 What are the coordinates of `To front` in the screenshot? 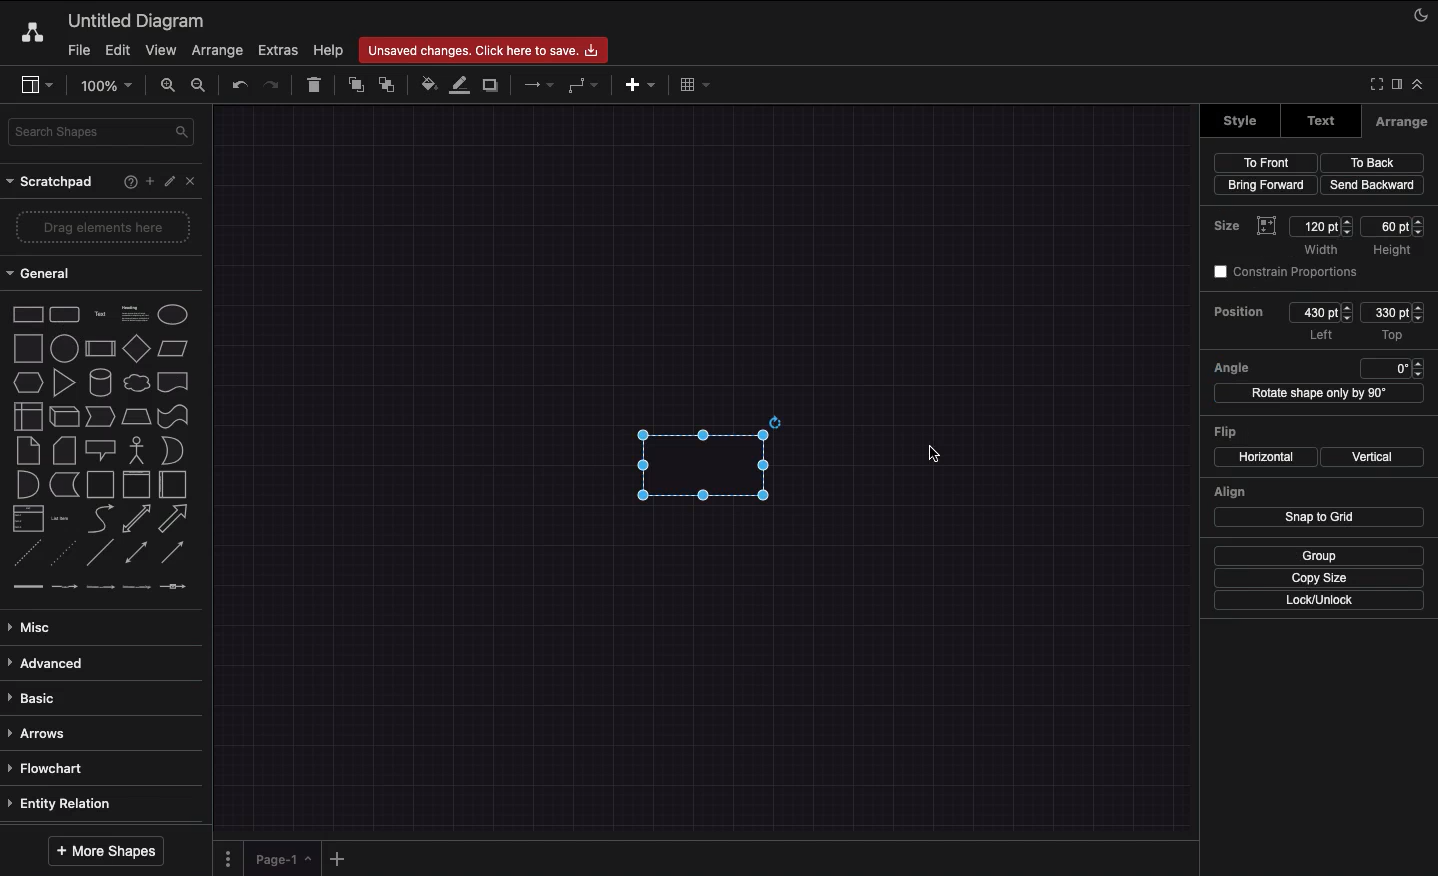 It's located at (352, 88).